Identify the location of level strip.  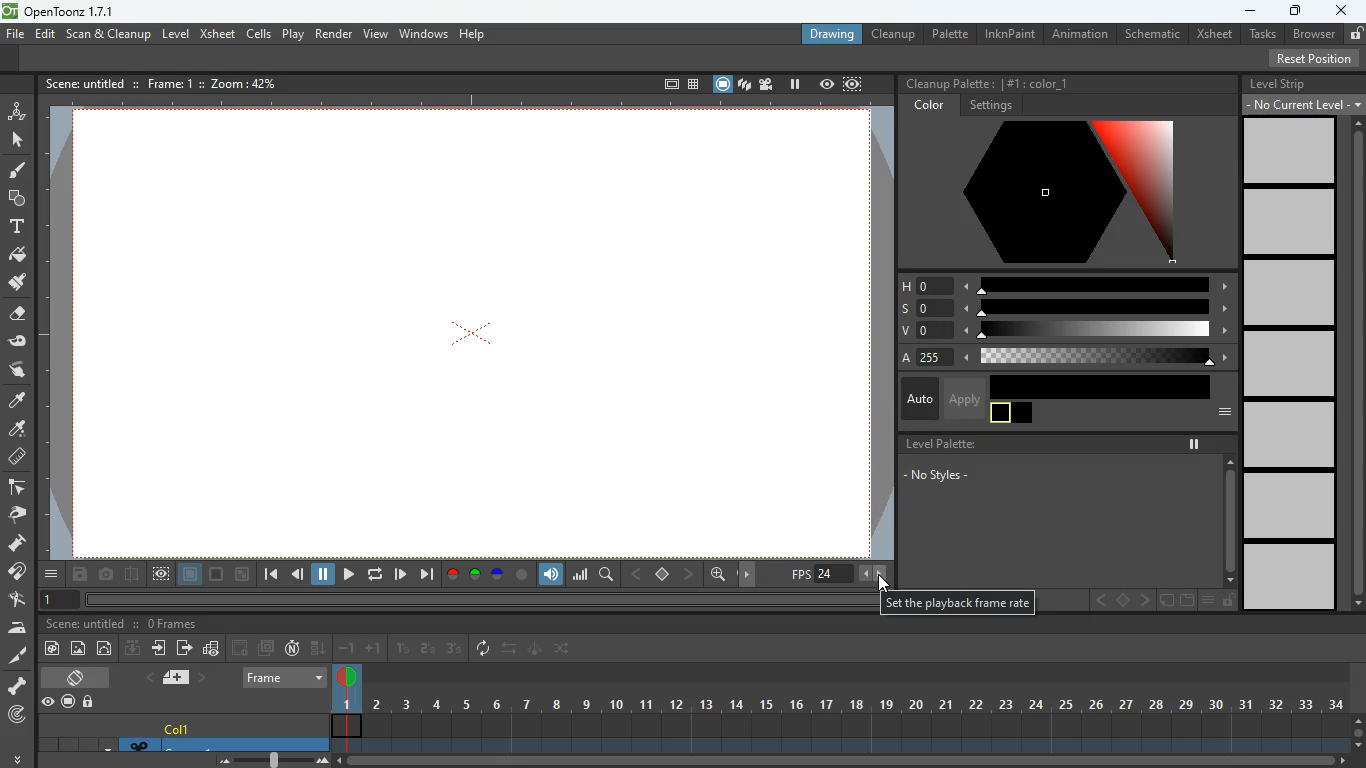
(1281, 83).